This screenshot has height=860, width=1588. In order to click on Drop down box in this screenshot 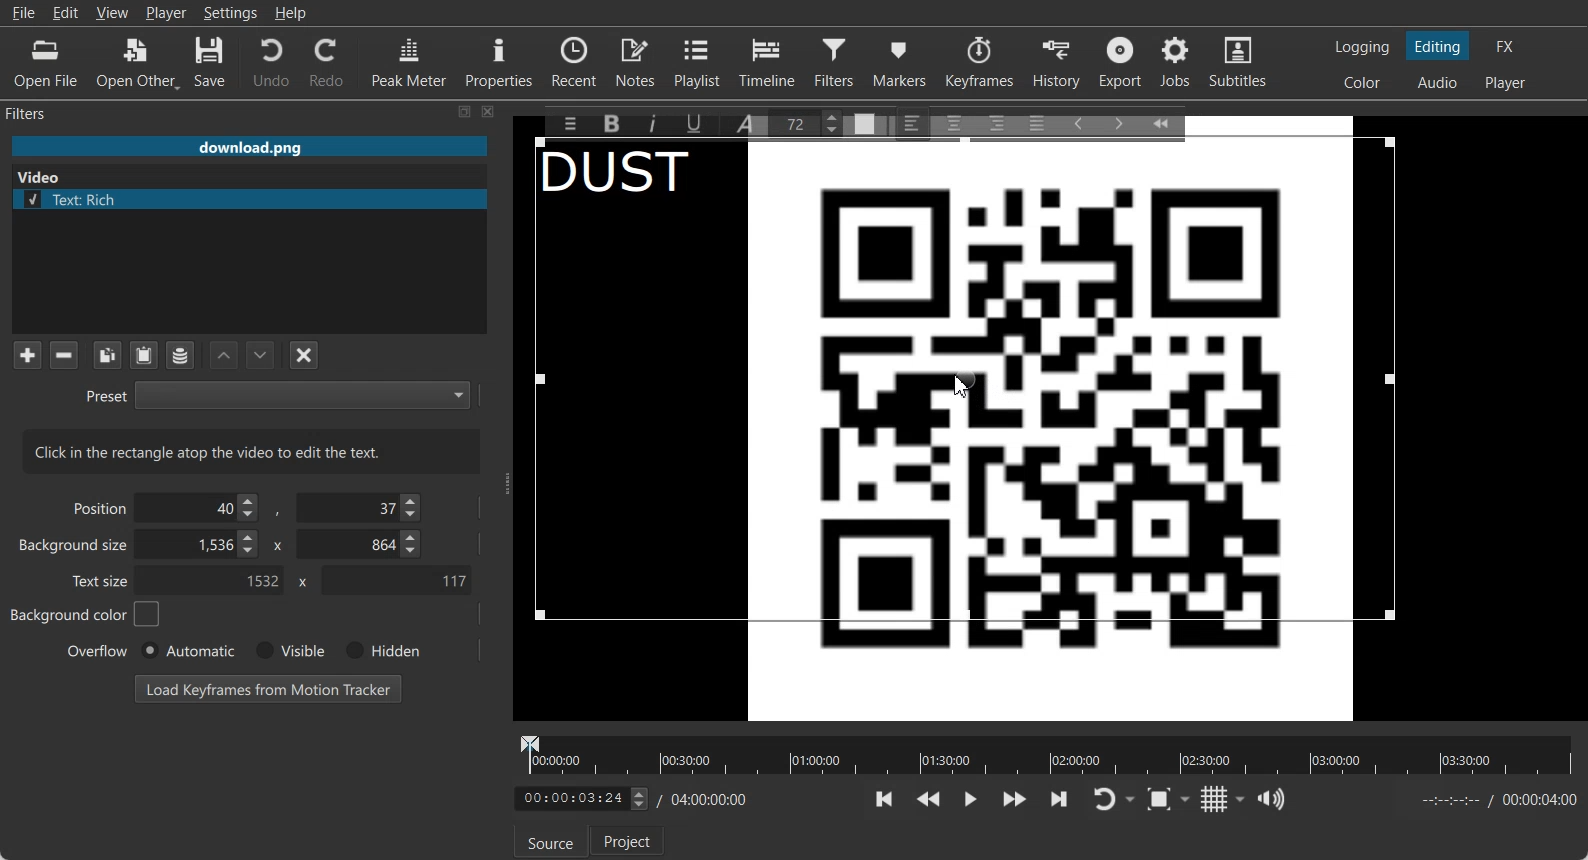, I will do `click(1241, 799)`.